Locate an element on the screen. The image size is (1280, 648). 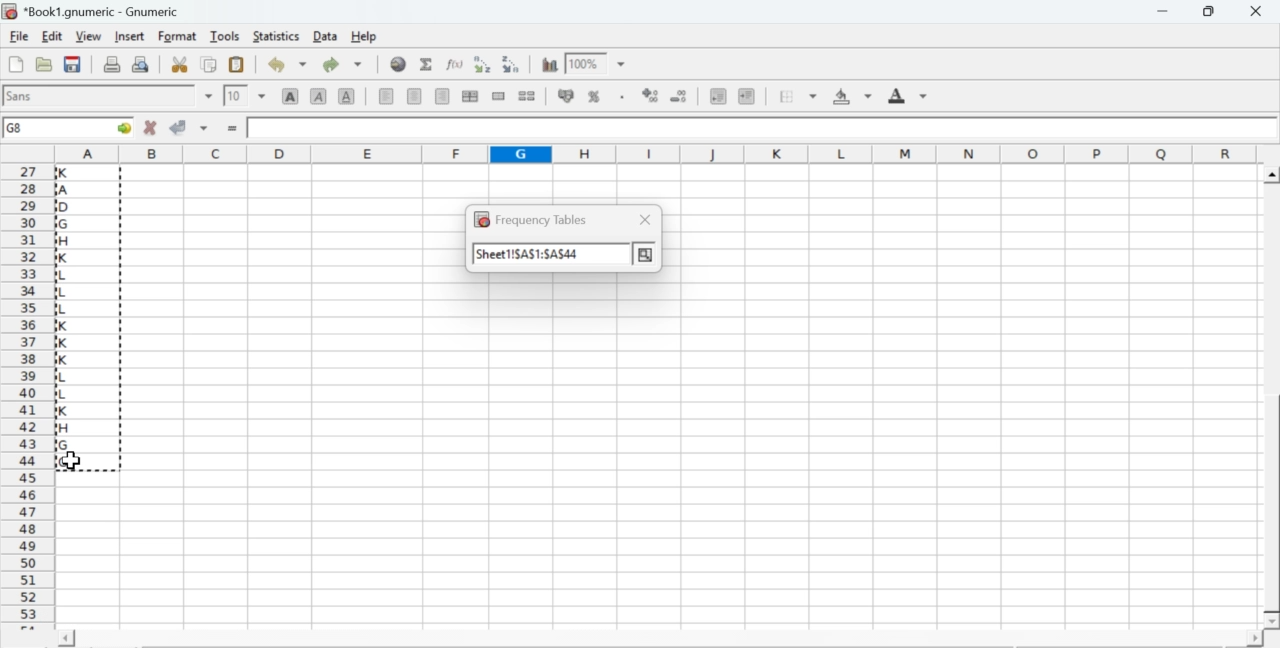
insert hyperlink is located at coordinates (399, 64).